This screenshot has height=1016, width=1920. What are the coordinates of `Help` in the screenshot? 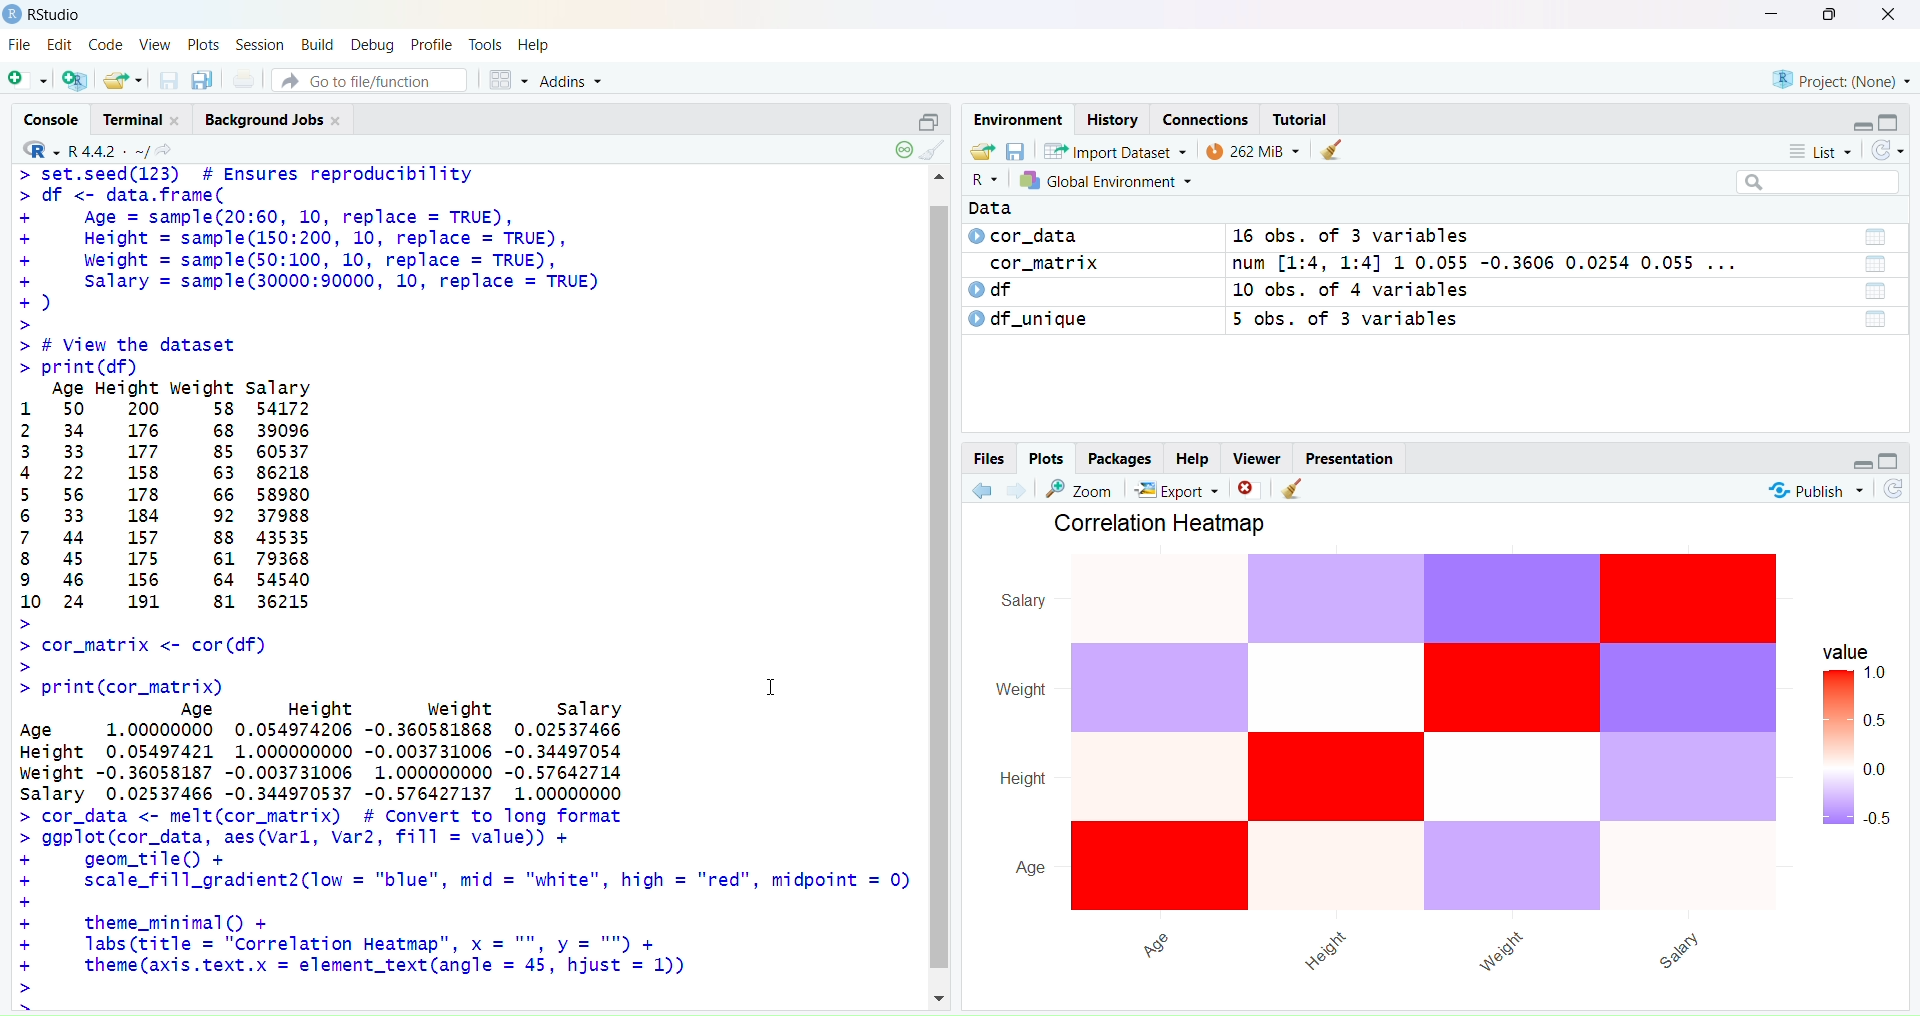 It's located at (1194, 456).